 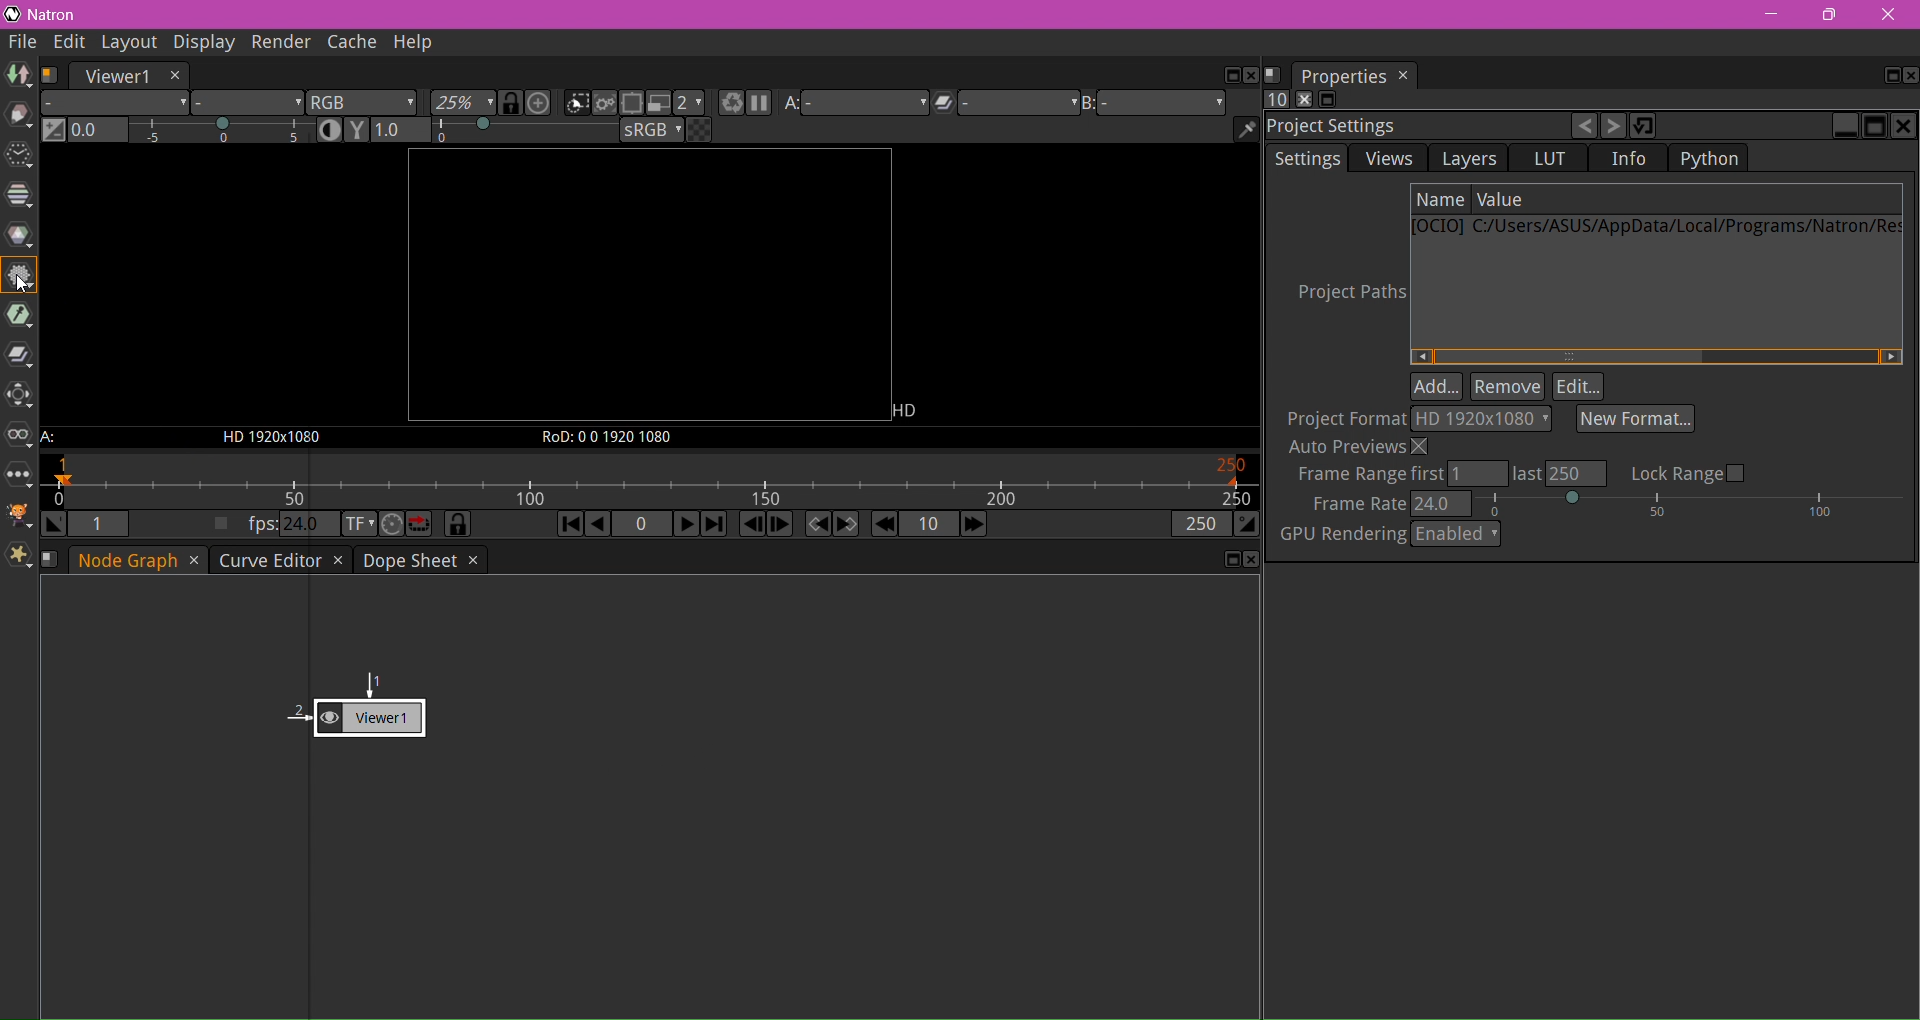 I want to click on Close Tab, so click(x=337, y=561).